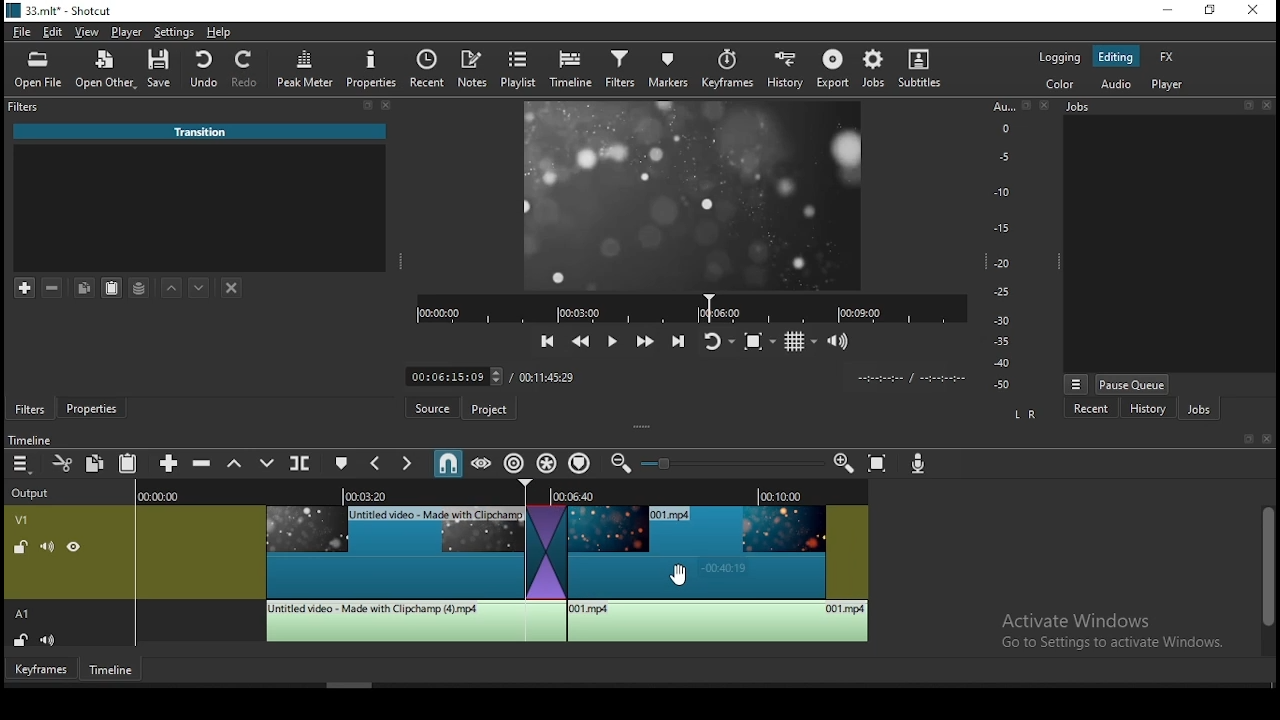 The width and height of the screenshot is (1280, 720). What do you see at coordinates (27, 288) in the screenshot?
I see `add a filter` at bounding box center [27, 288].